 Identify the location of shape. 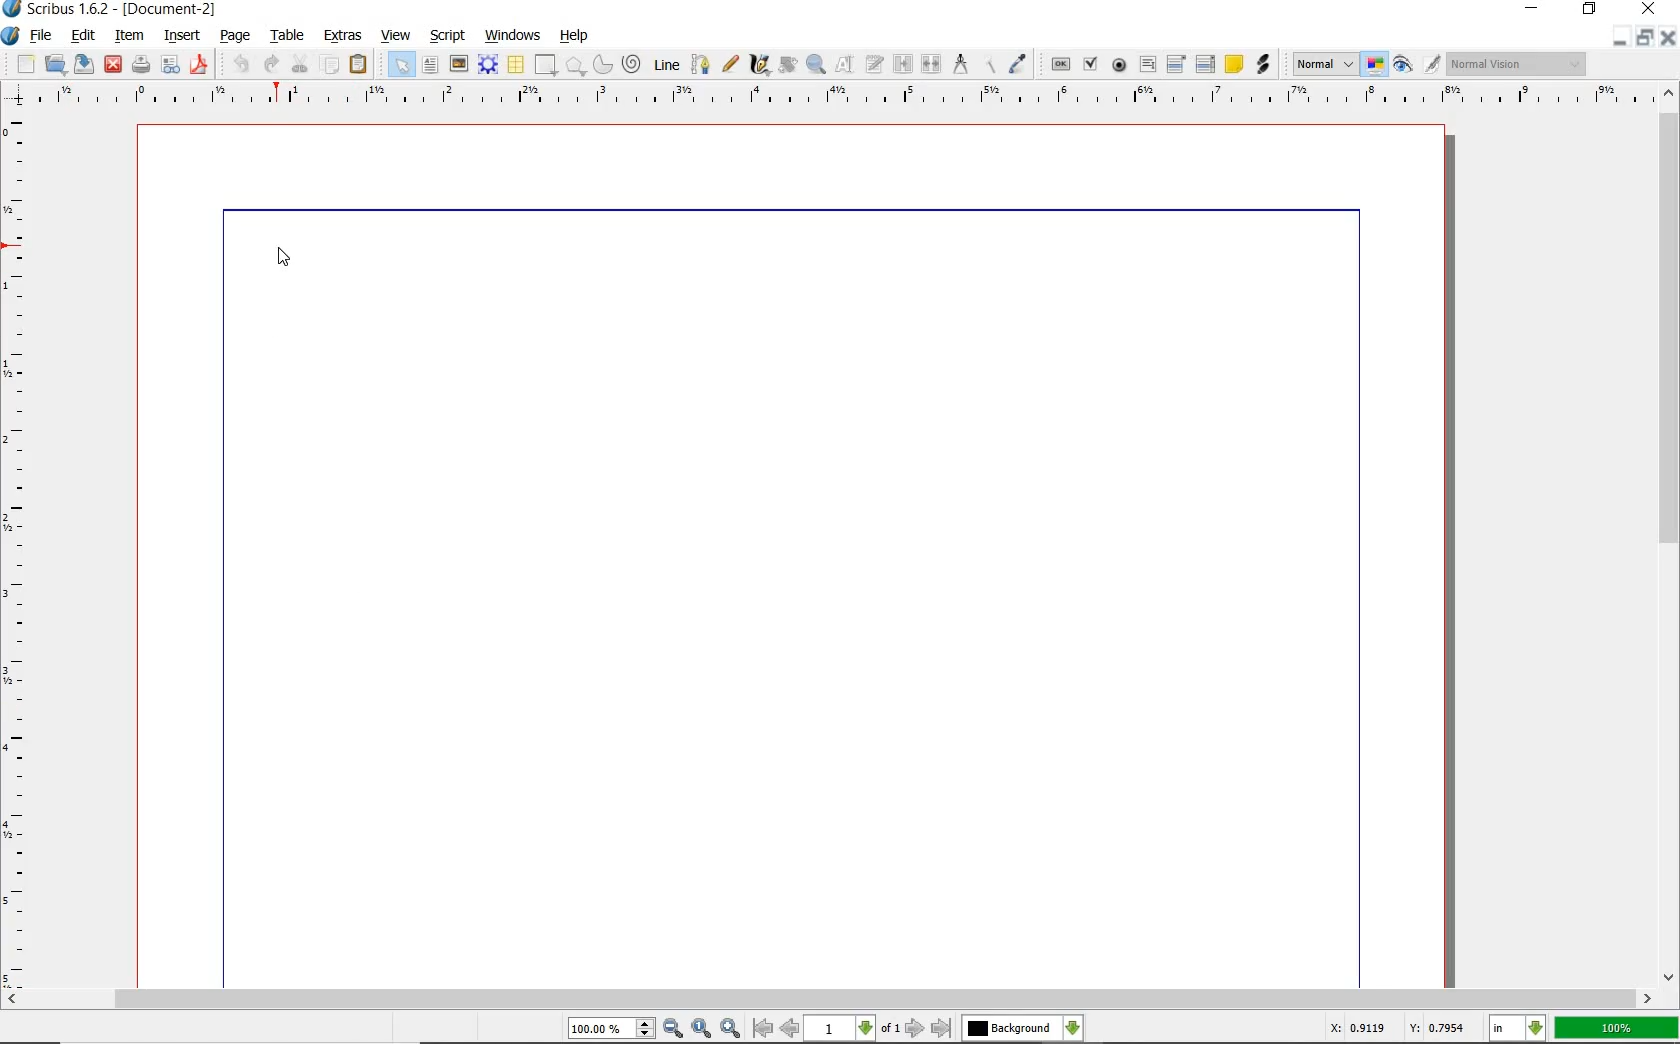
(546, 66).